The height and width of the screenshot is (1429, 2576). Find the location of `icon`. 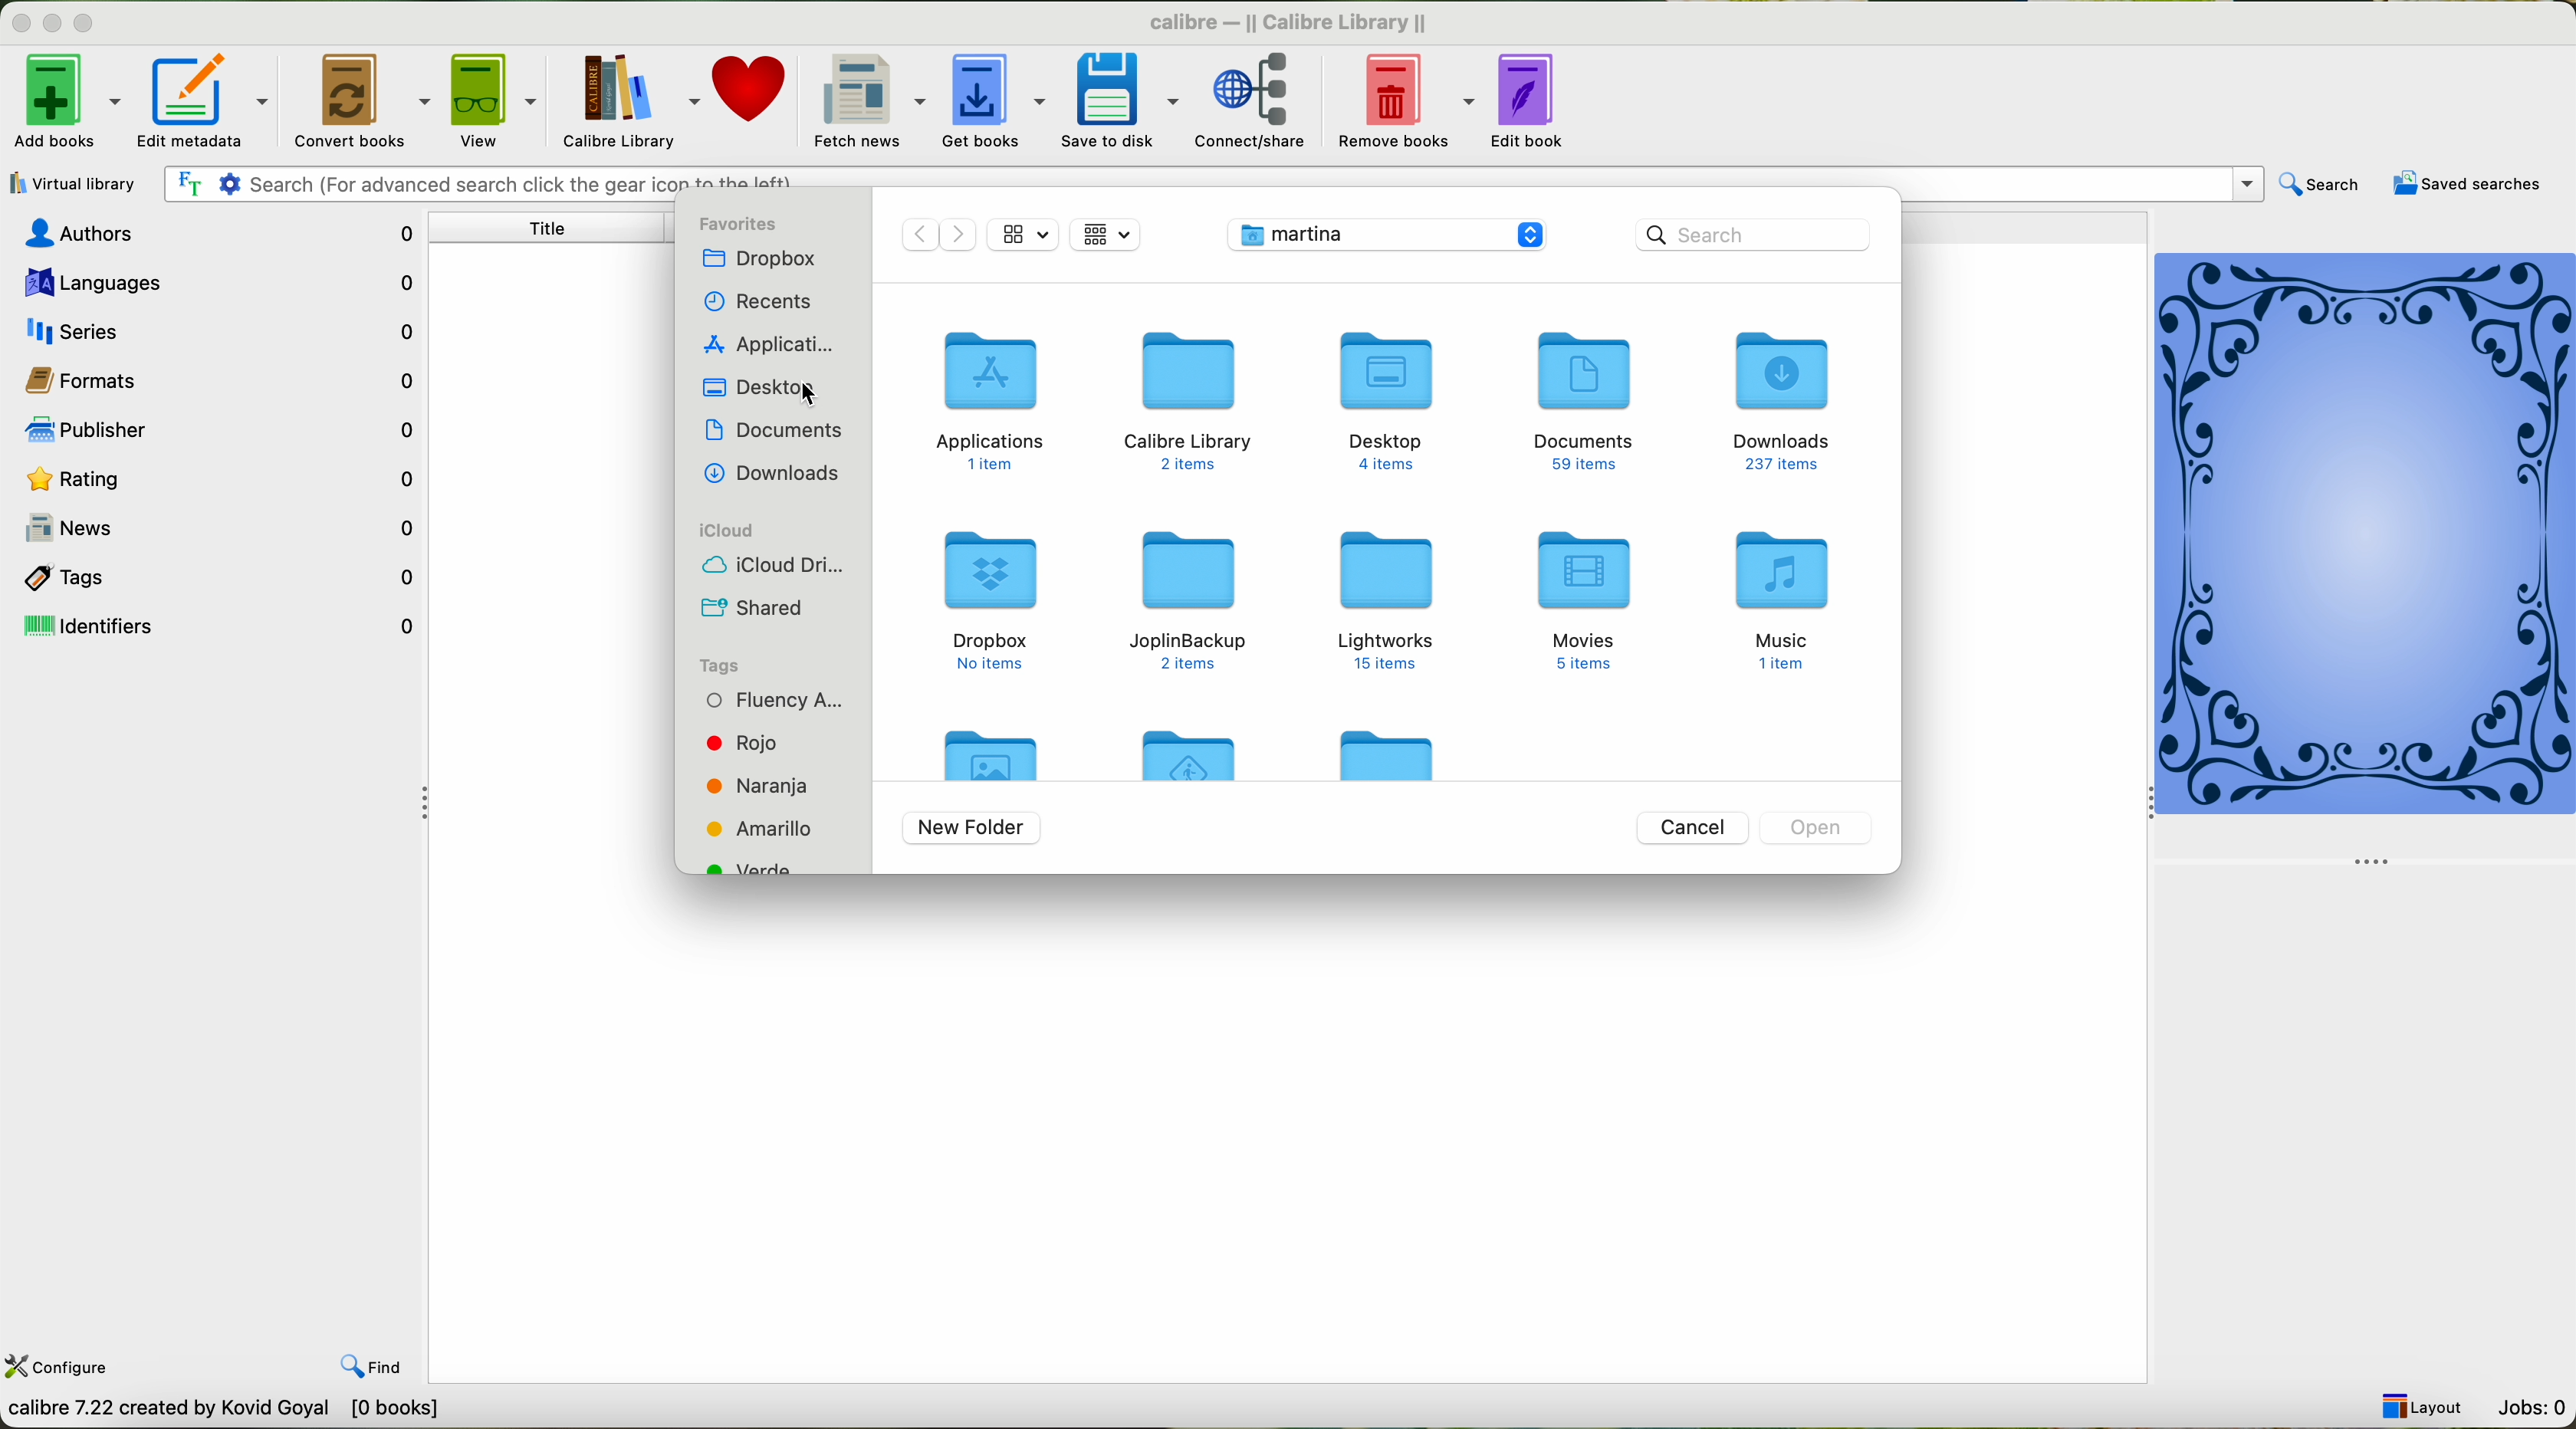

icon is located at coordinates (1024, 237).